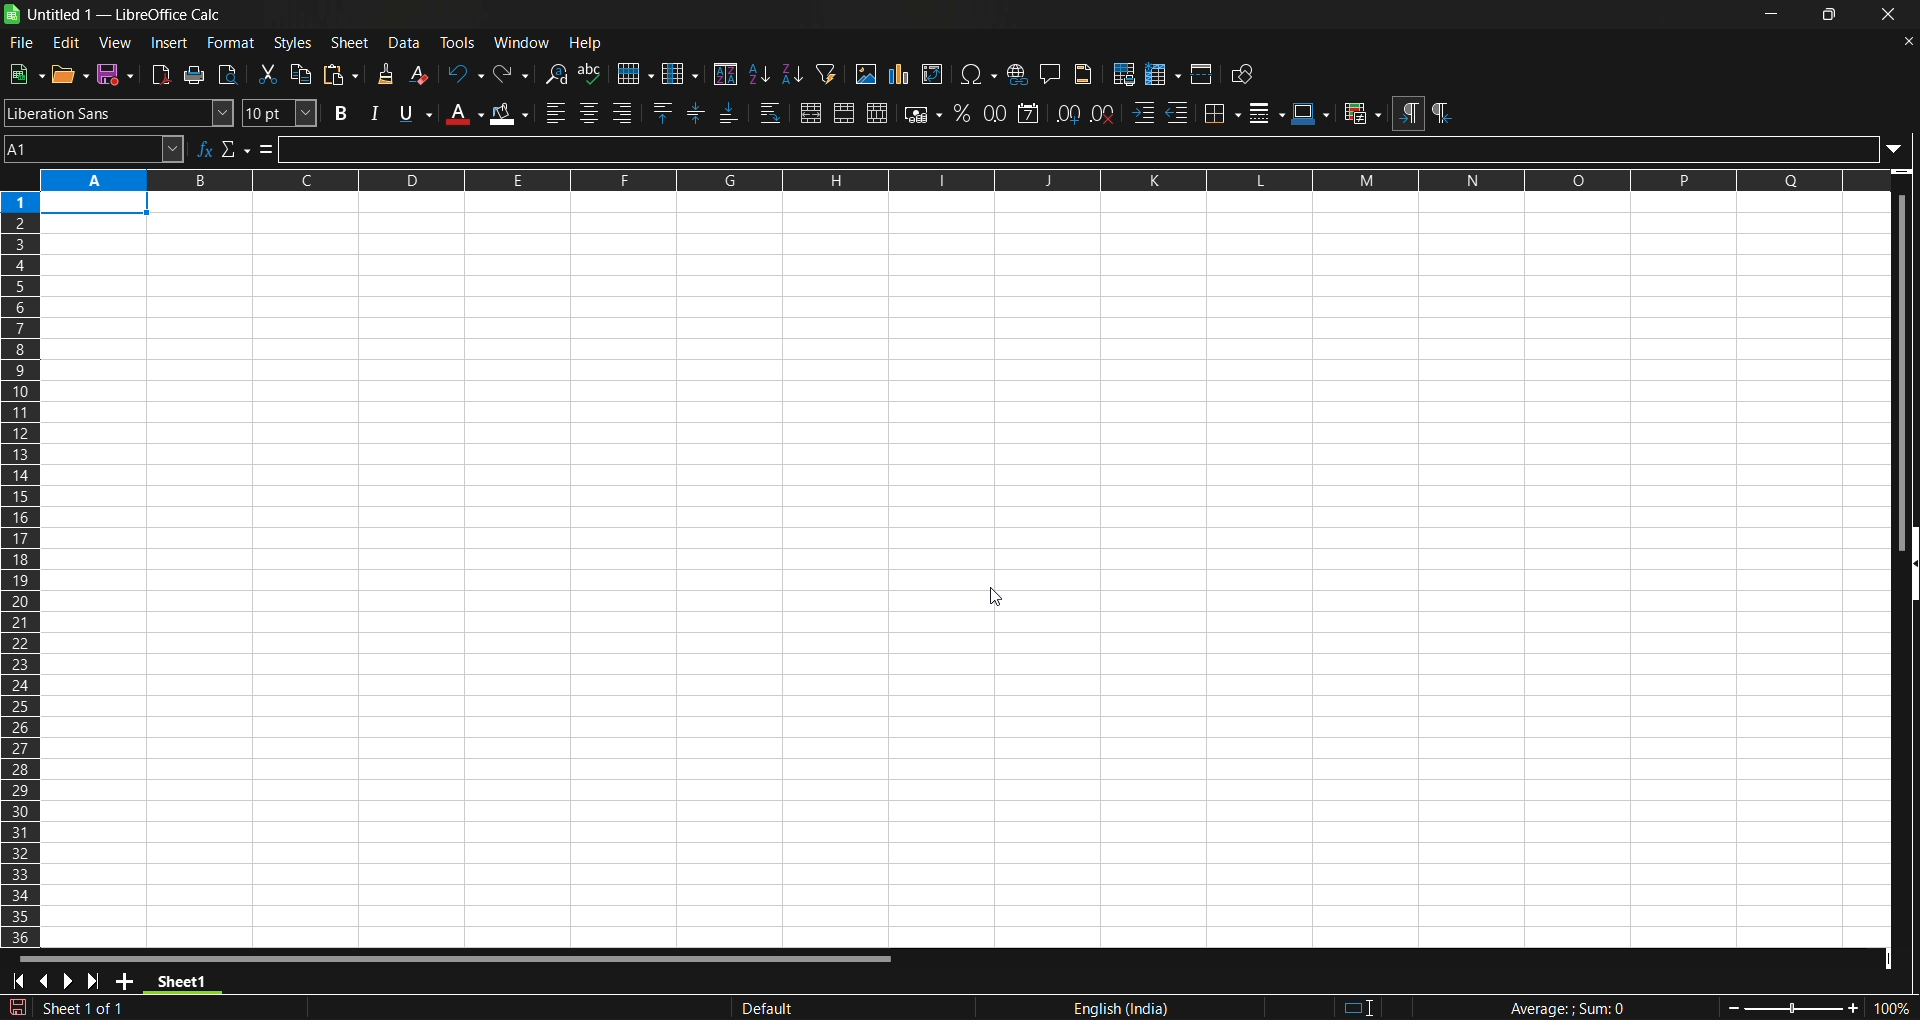  What do you see at coordinates (1222, 112) in the screenshot?
I see `border` at bounding box center [1222, 112].